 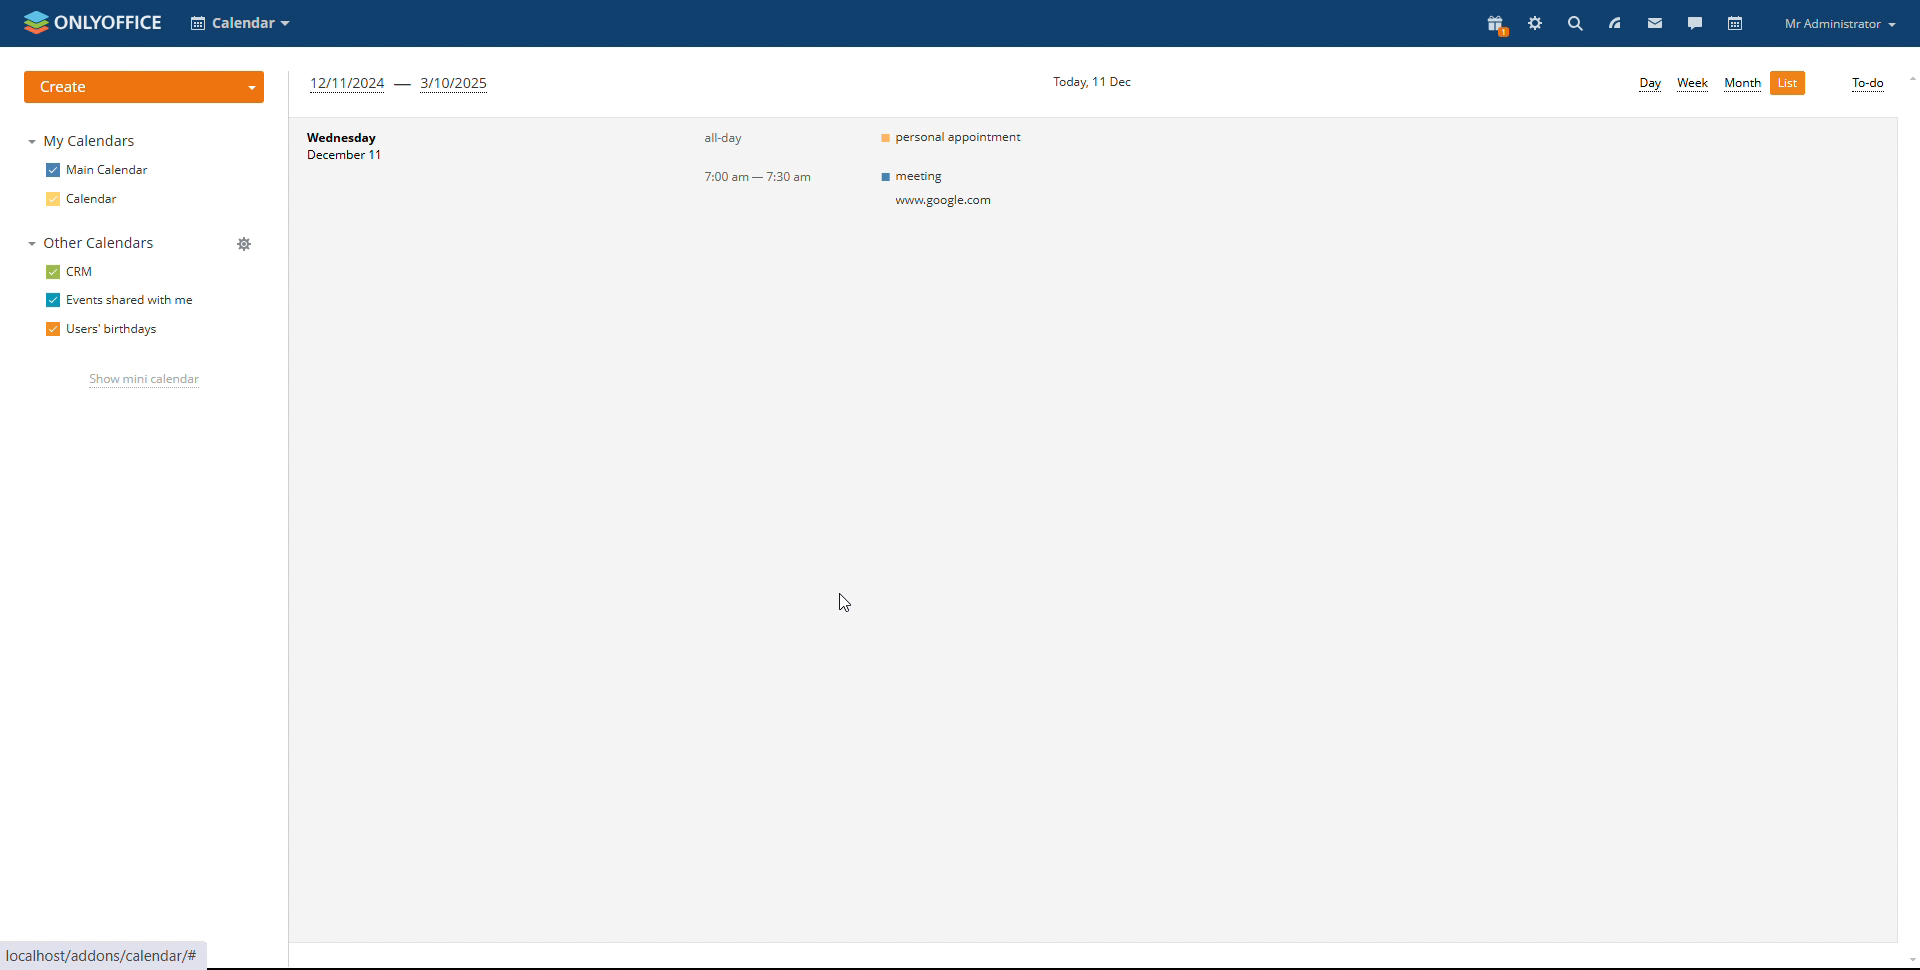 What do you see at coordinates (1535, 22) in the screenshot?
I see `settings` at bounding box center [1535, 22].